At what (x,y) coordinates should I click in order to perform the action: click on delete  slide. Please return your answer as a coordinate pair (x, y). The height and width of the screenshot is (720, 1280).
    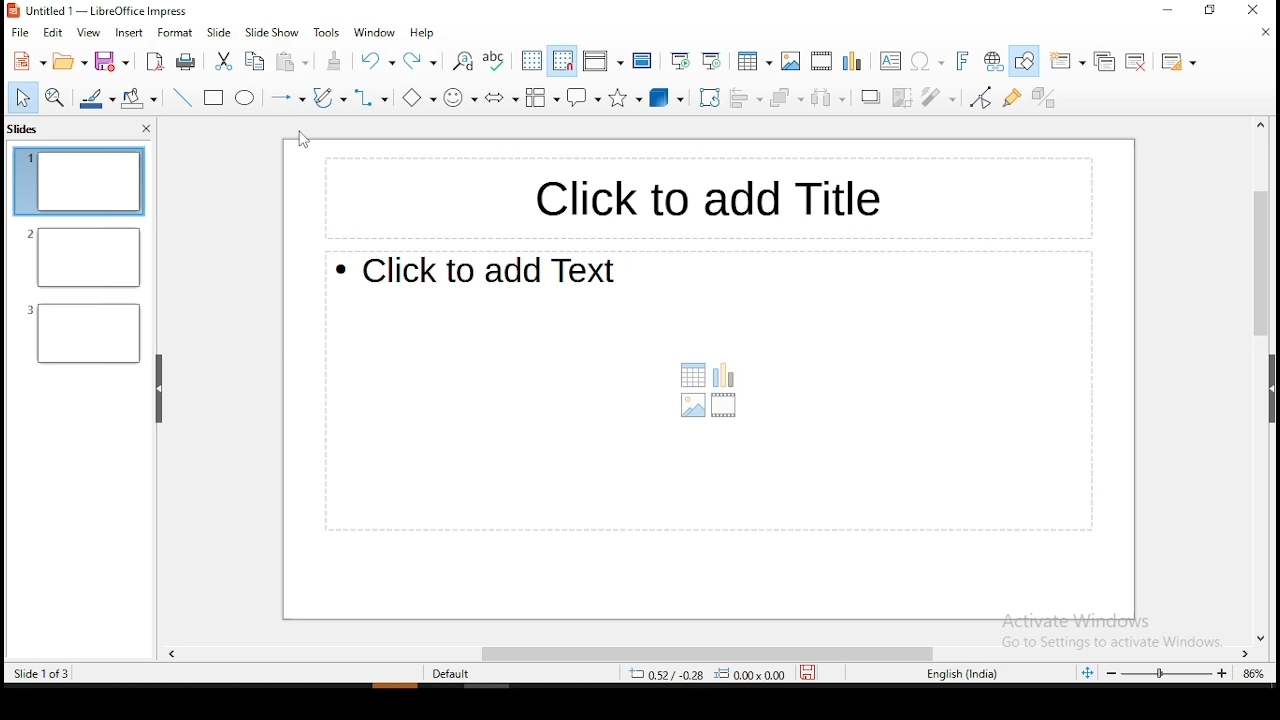
    Looking at the image, I should click on (1140, 62).